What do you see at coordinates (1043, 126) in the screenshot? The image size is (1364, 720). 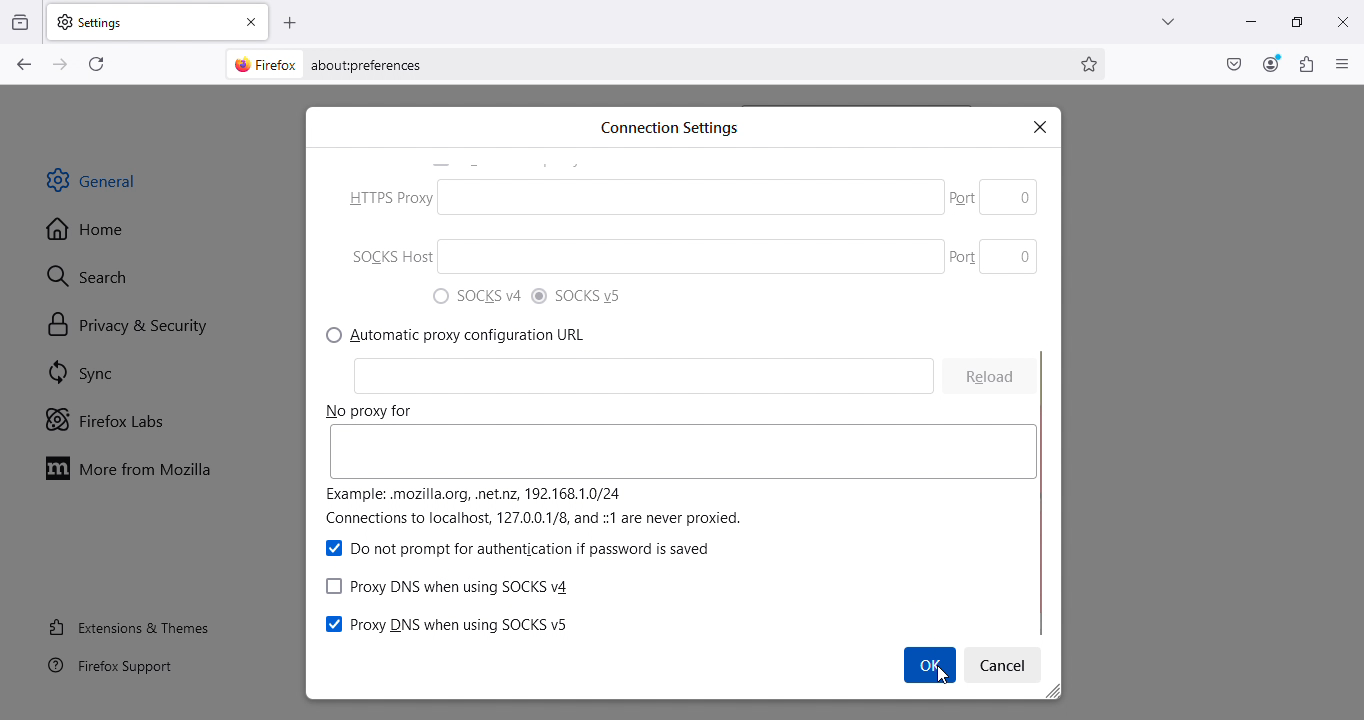 I see `x |close` at bounding box center [1043, 126].